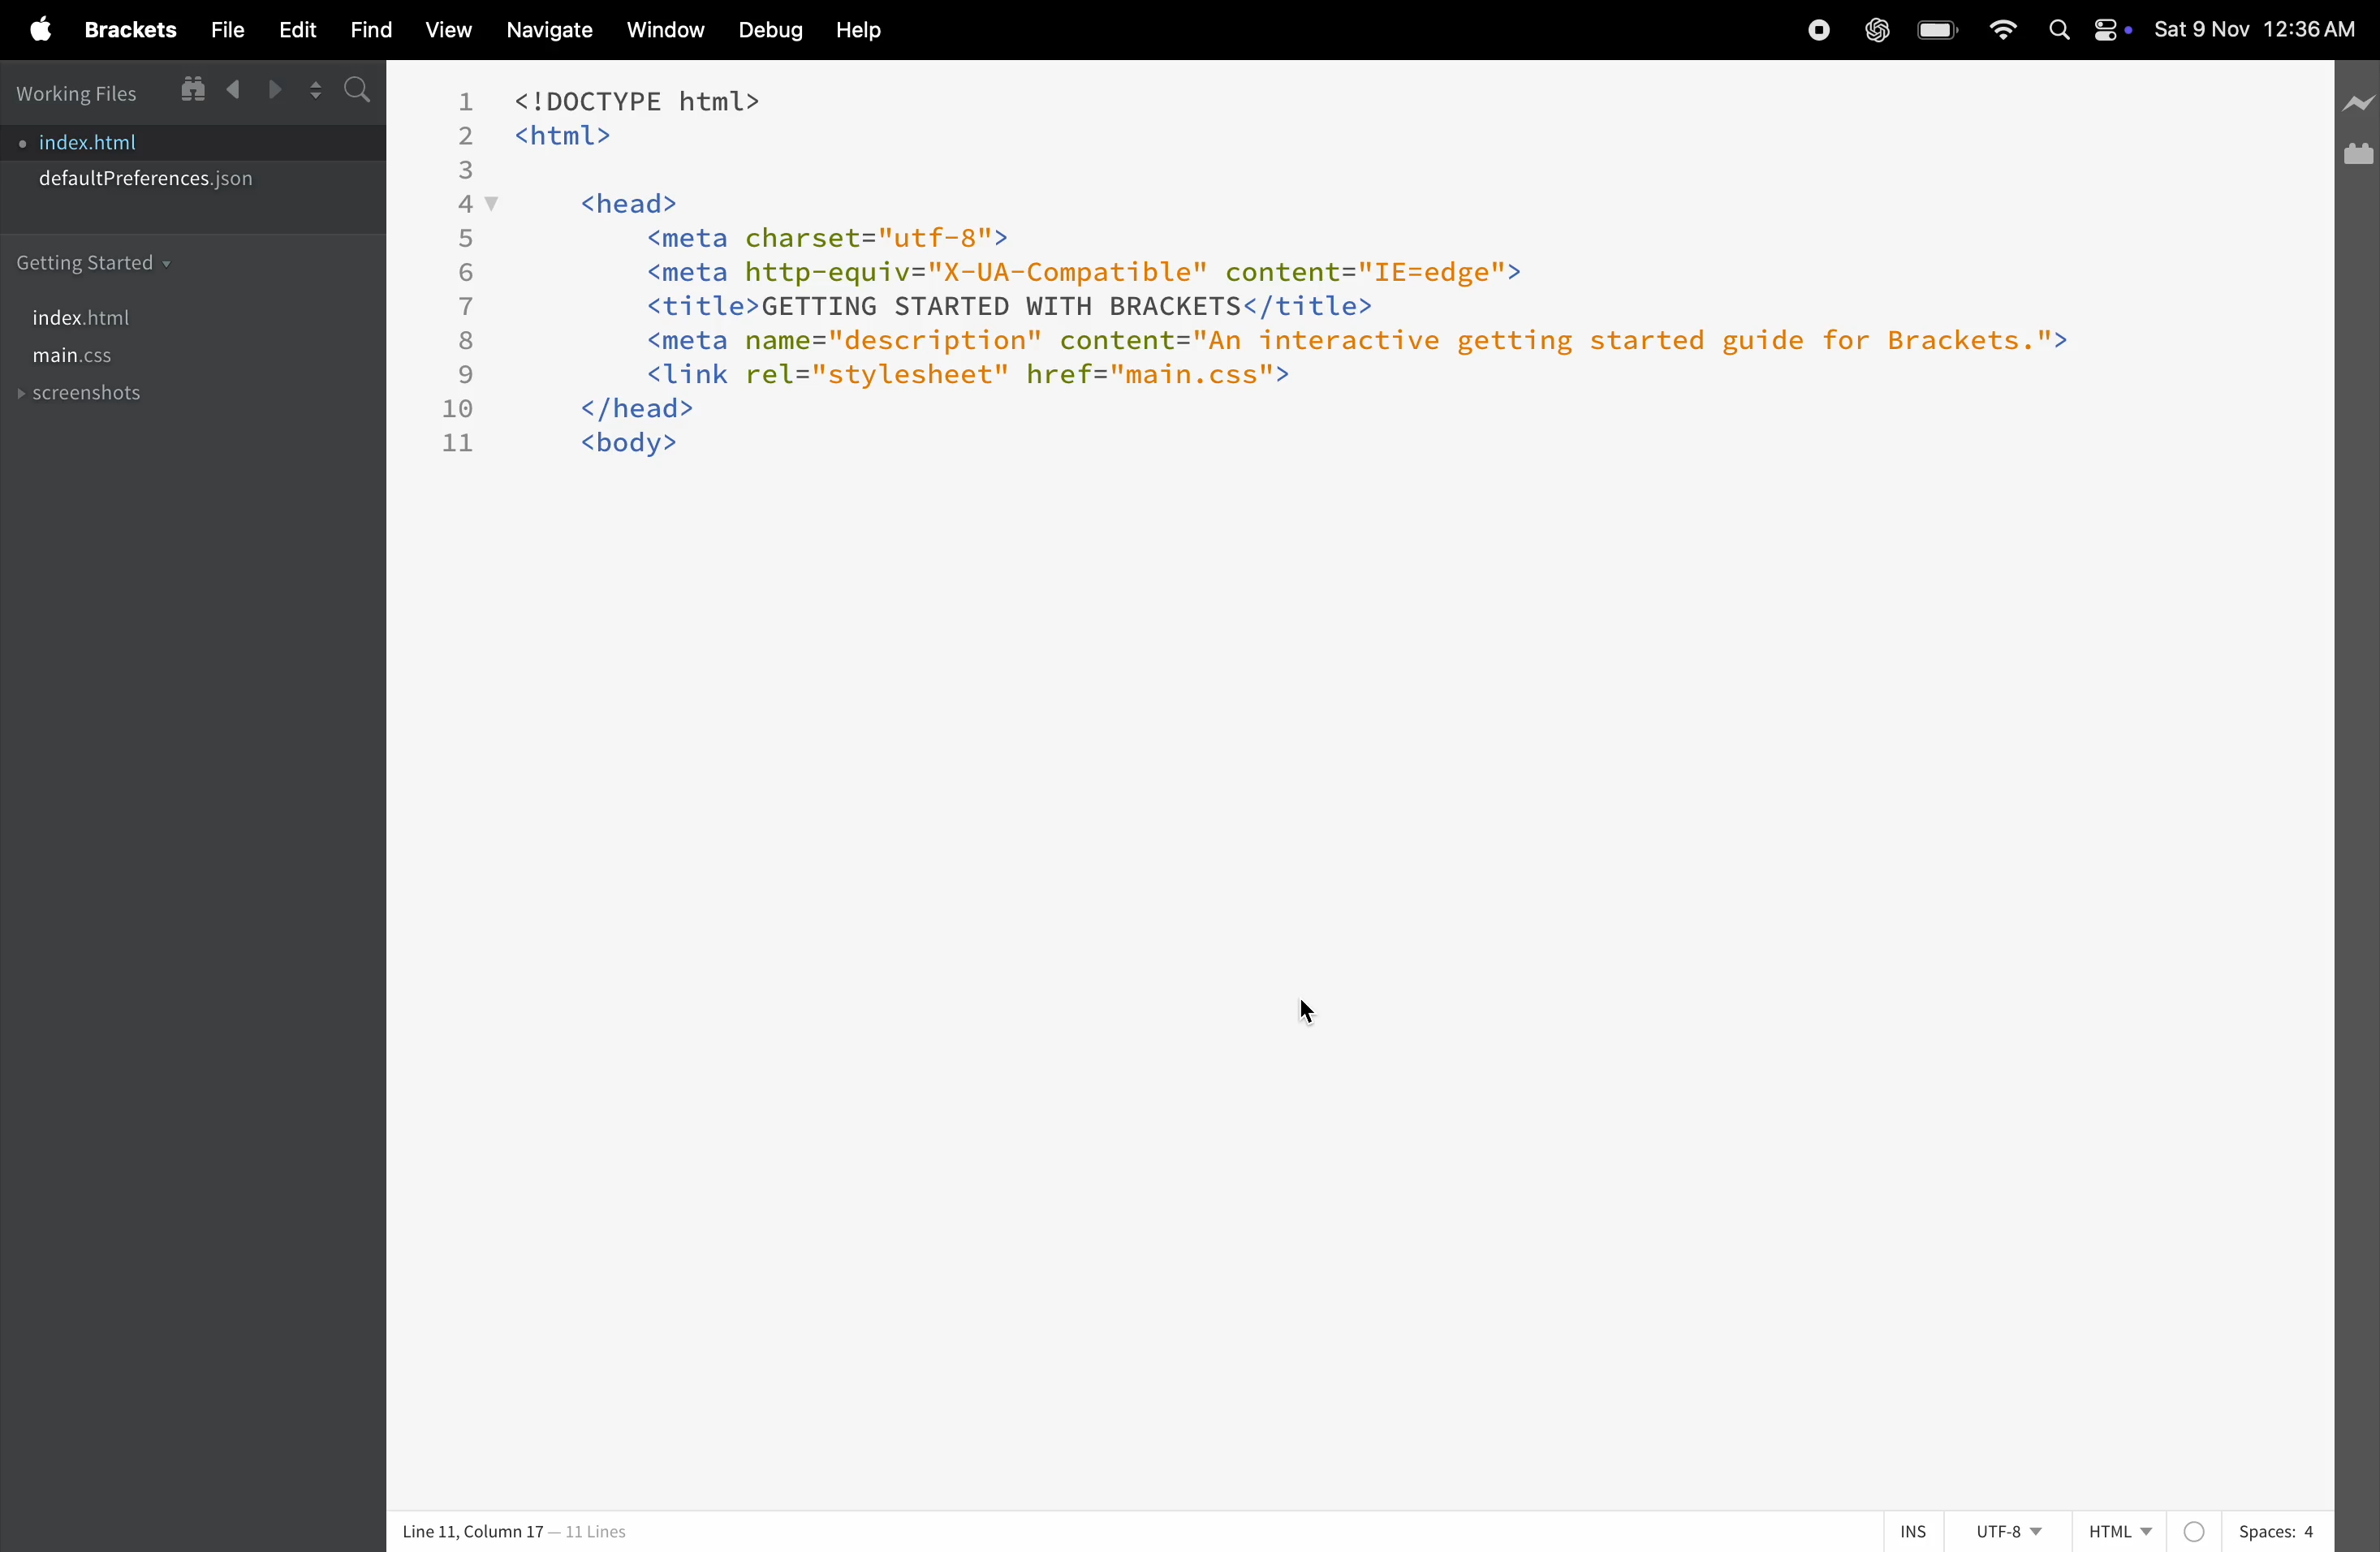  I want to click on window, so click(670, 31).